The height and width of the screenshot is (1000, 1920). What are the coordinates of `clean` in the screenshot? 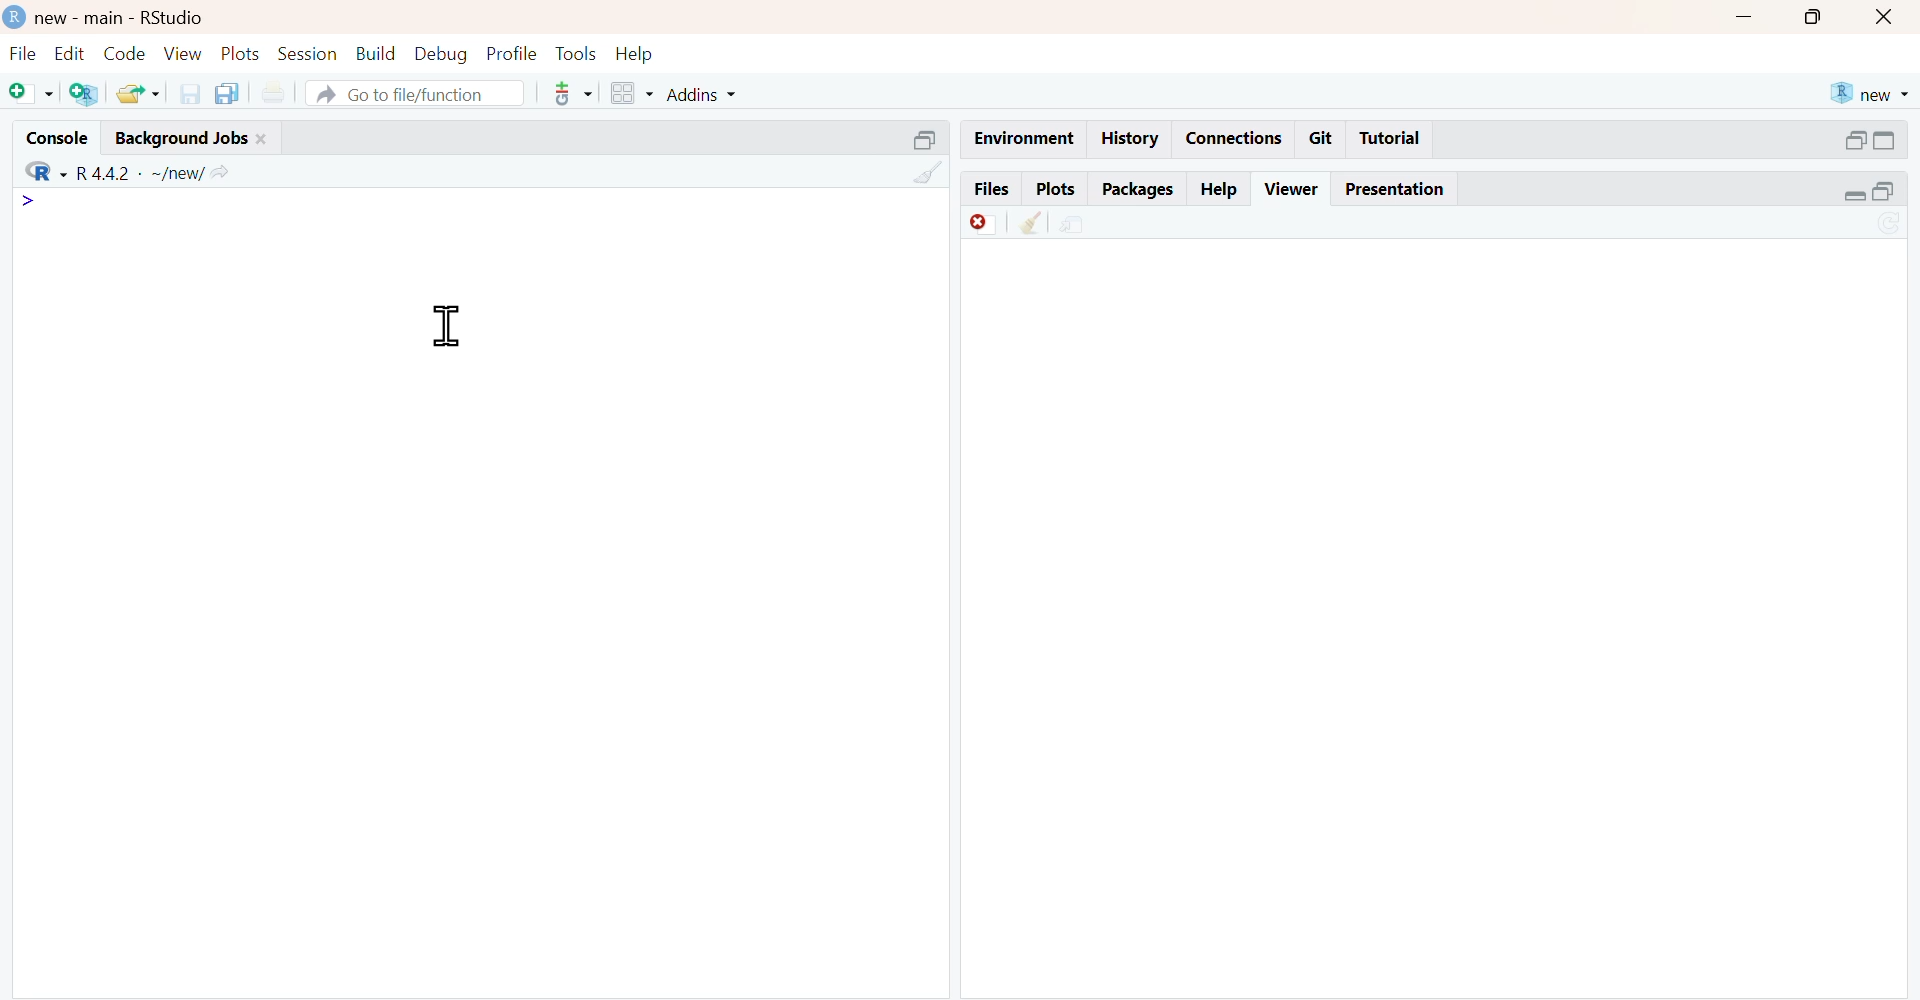 It's located at (1031, 223).